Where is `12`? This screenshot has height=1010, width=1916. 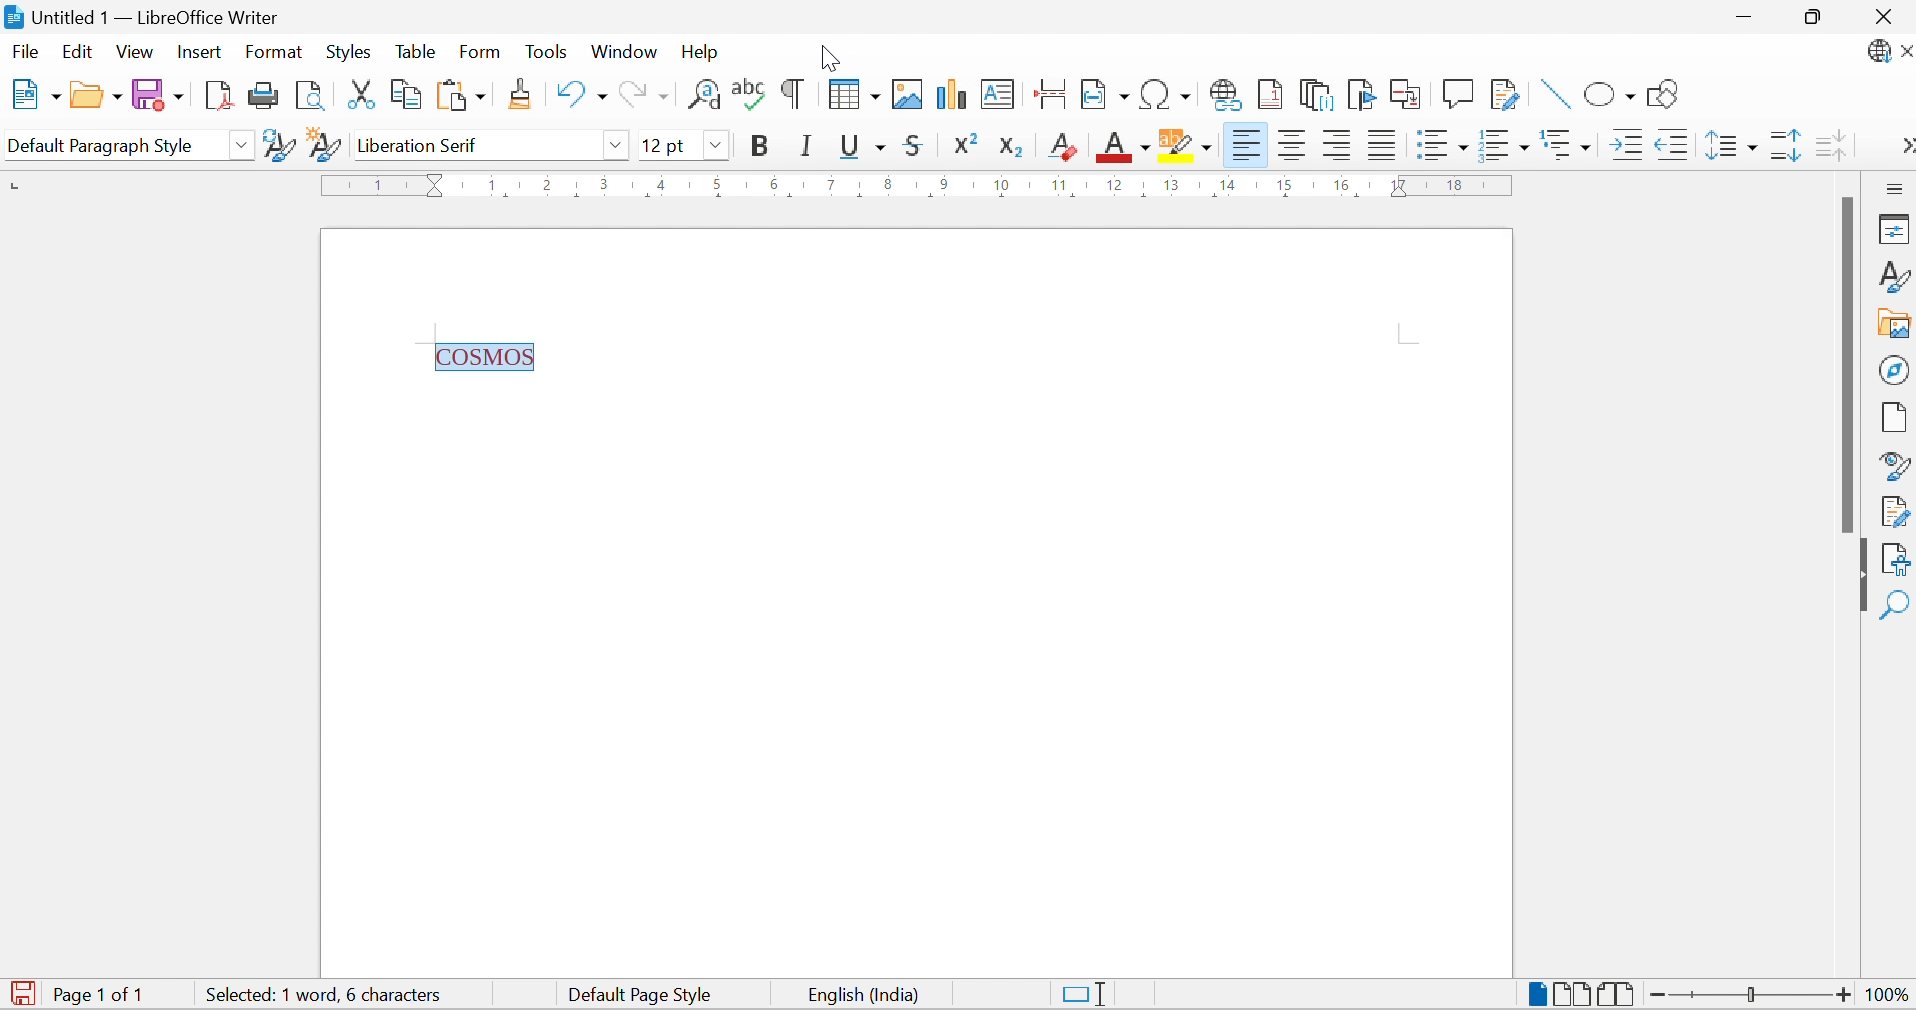
12 is located at coordinates (1116, 186).